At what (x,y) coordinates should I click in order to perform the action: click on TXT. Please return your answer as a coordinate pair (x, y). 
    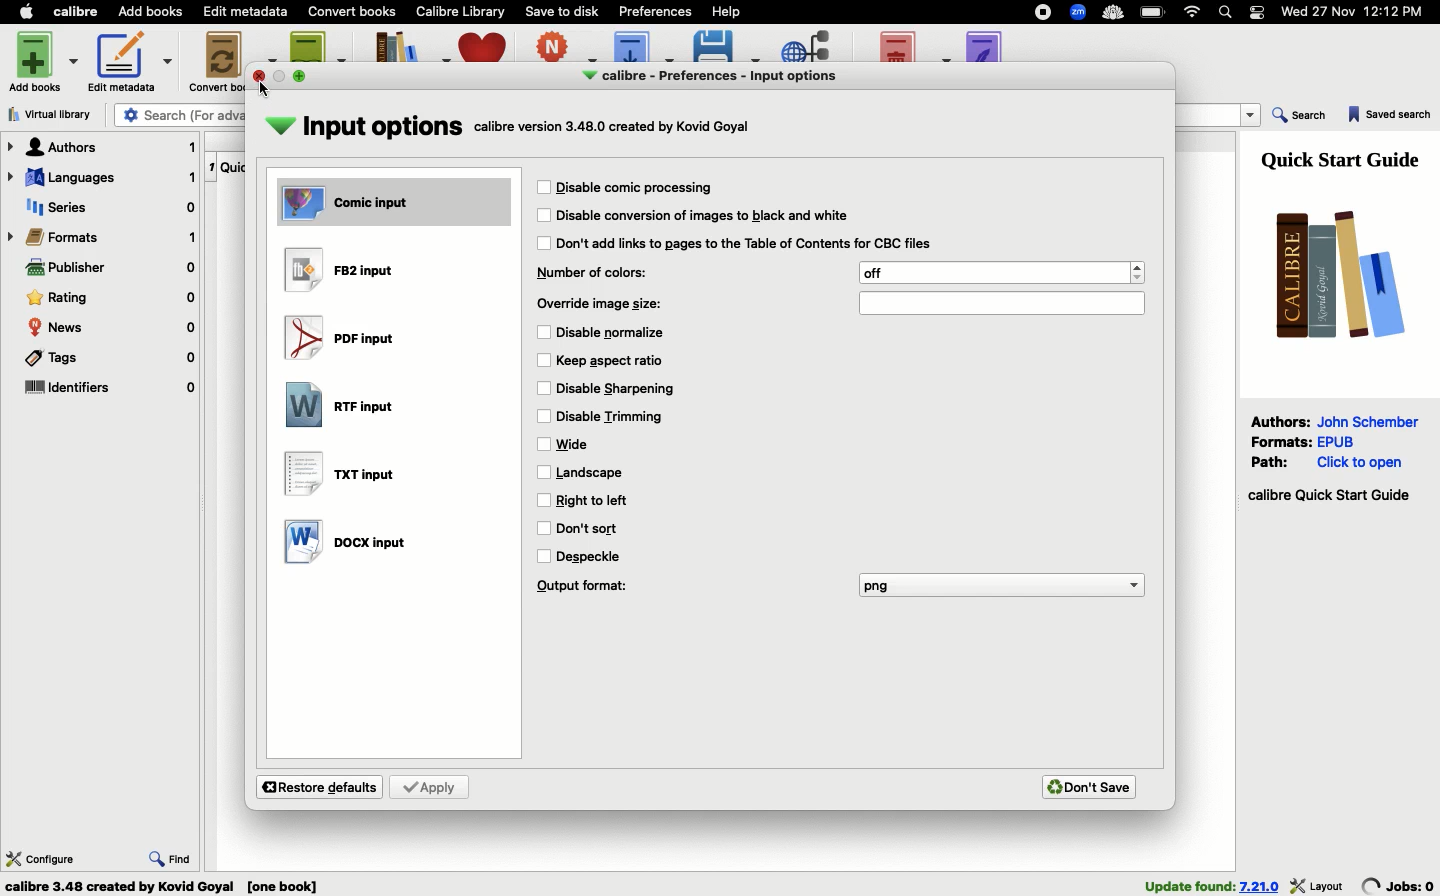
    Looking at the image, I should click on (340, 476).